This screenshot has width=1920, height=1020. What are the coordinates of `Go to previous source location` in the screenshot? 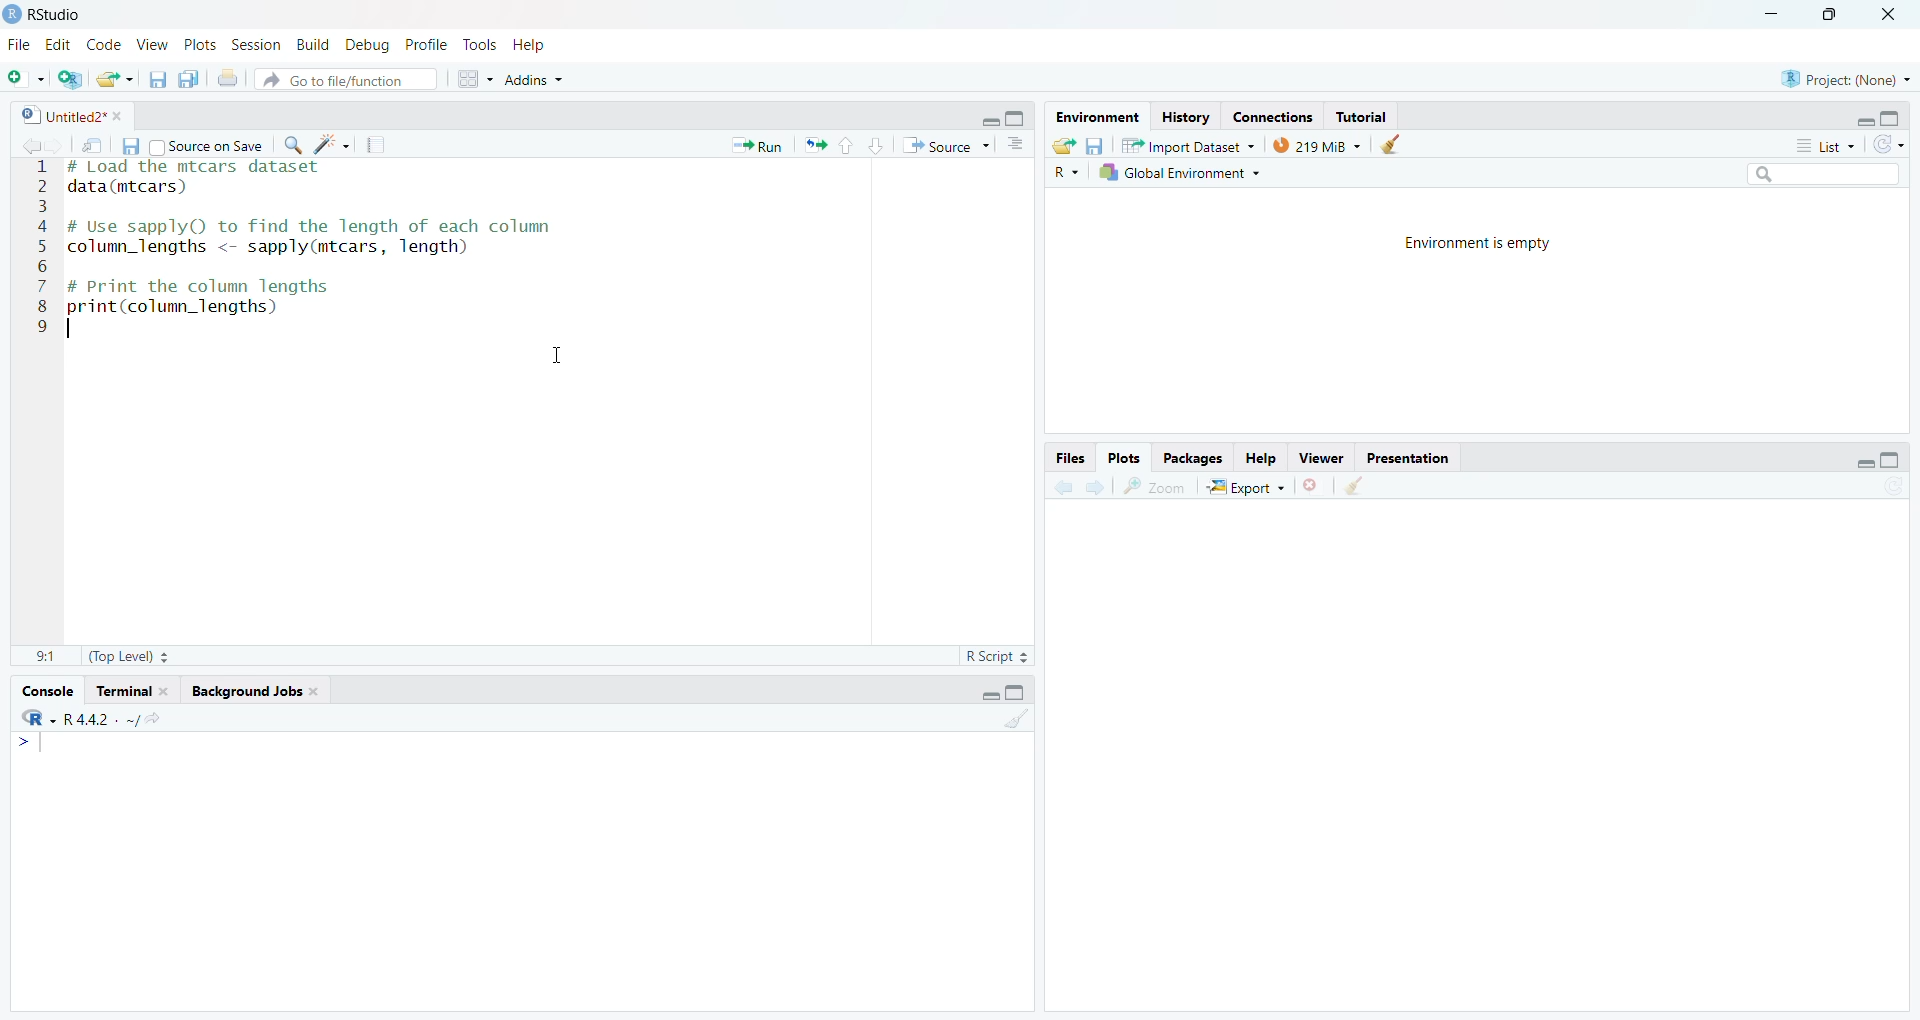 It's located at (26, 147).